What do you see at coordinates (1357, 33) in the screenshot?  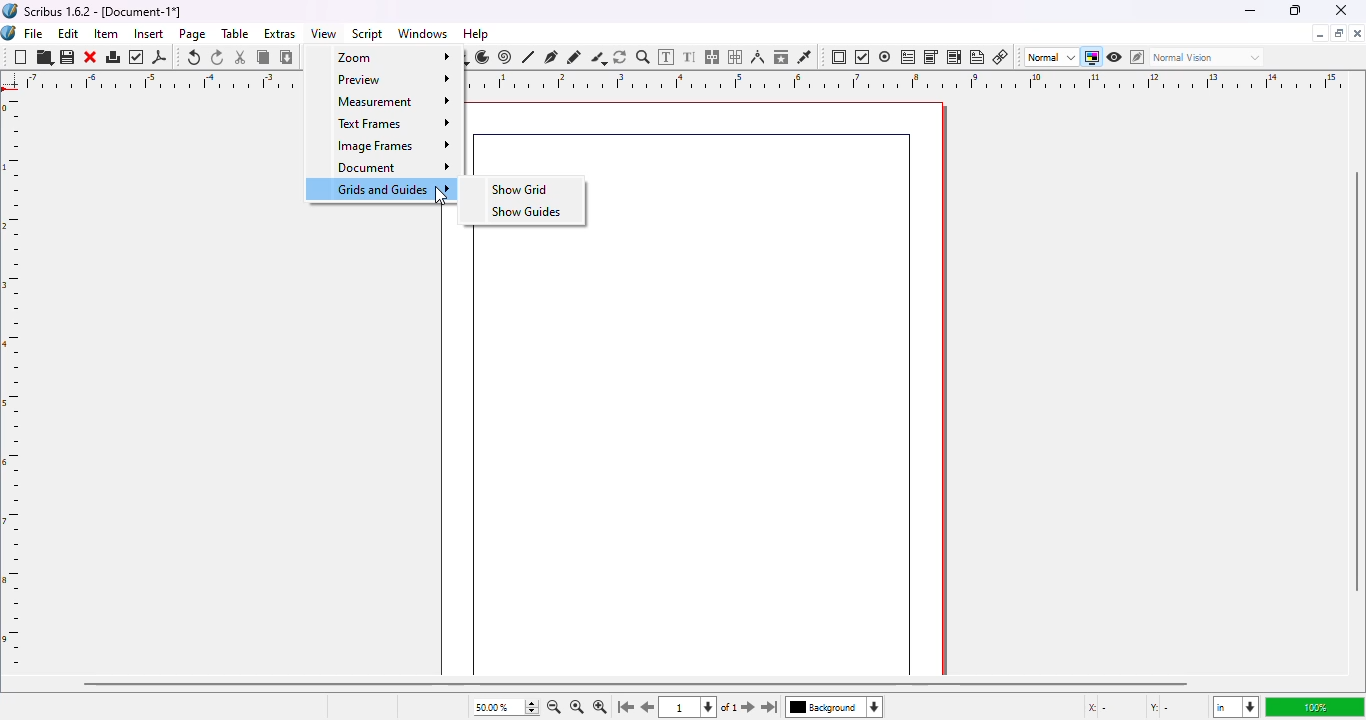 I see `close` at bounding box center [1357, 33].